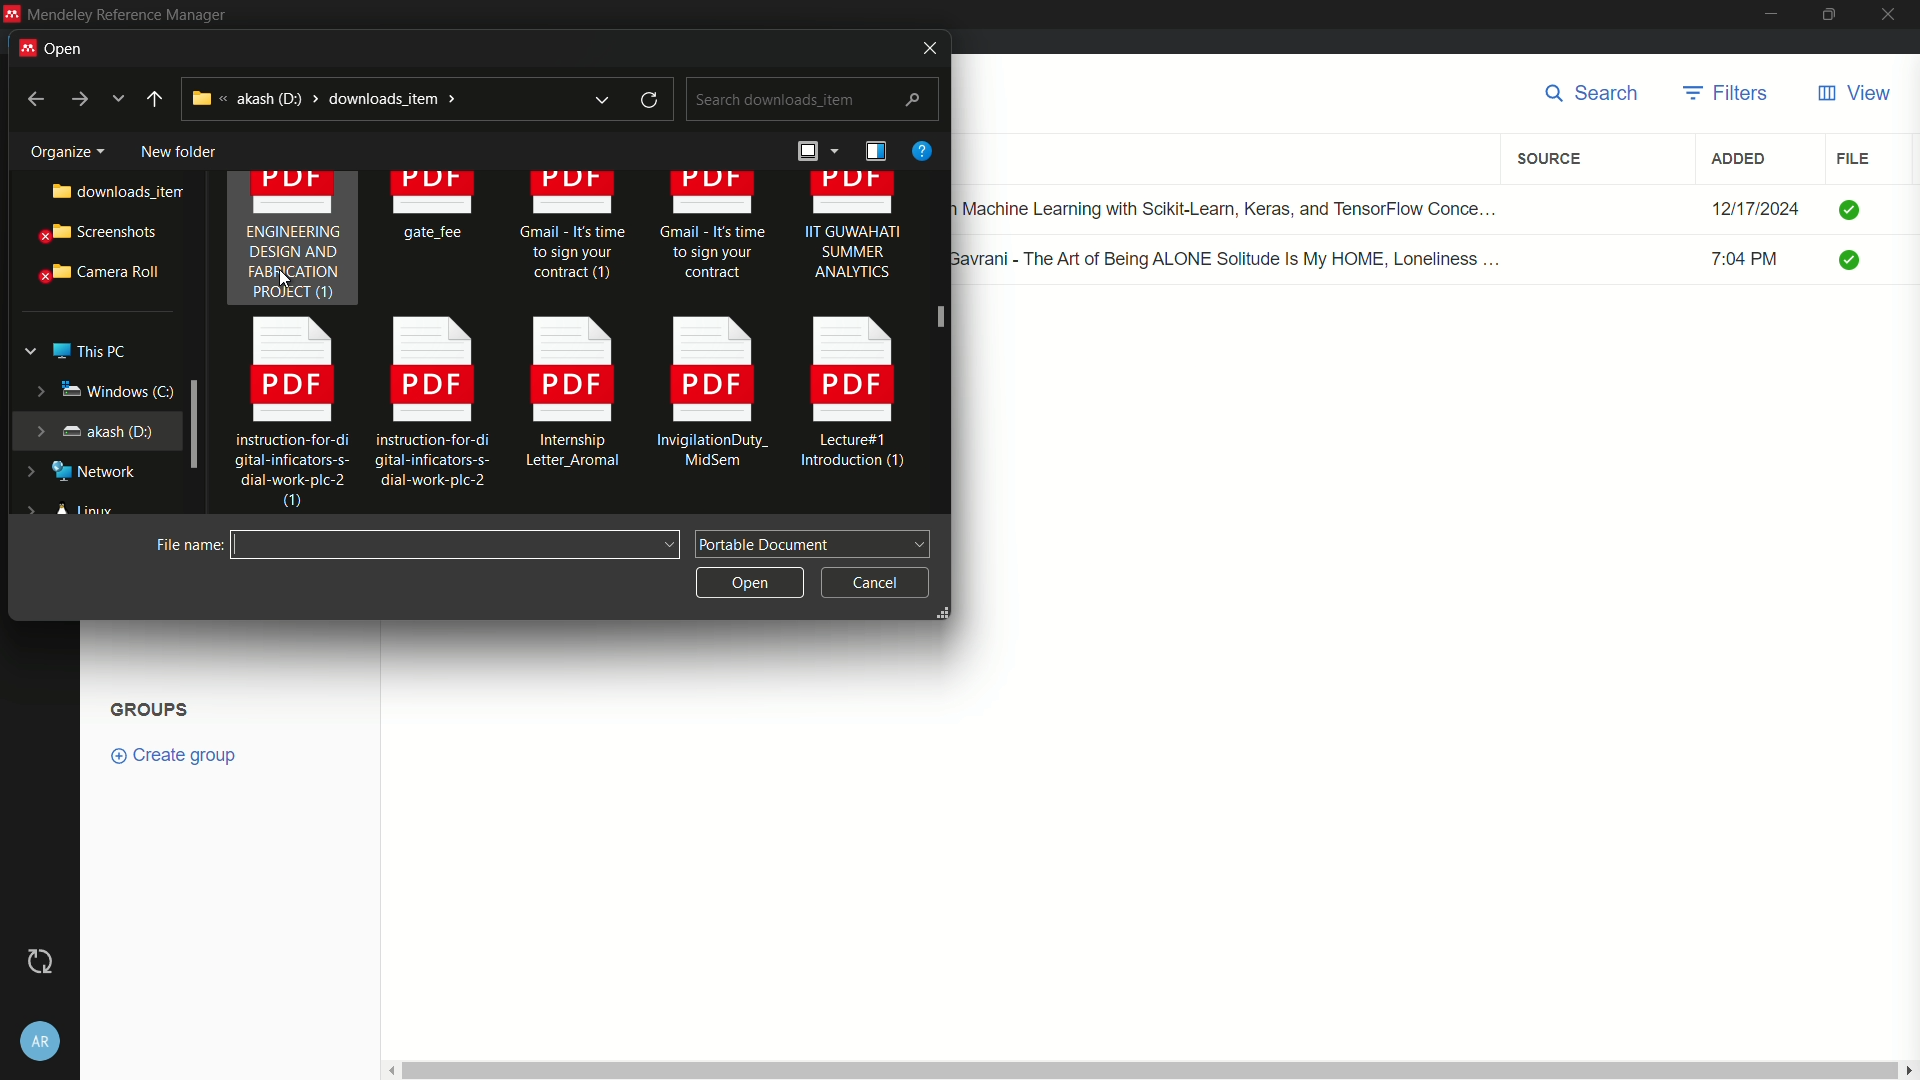 The image size is (1920, 1080). What do you see at coordinates (1908, 1070) in the screenshot?
I see `scroll right` at bounding box center [1908, 1070].